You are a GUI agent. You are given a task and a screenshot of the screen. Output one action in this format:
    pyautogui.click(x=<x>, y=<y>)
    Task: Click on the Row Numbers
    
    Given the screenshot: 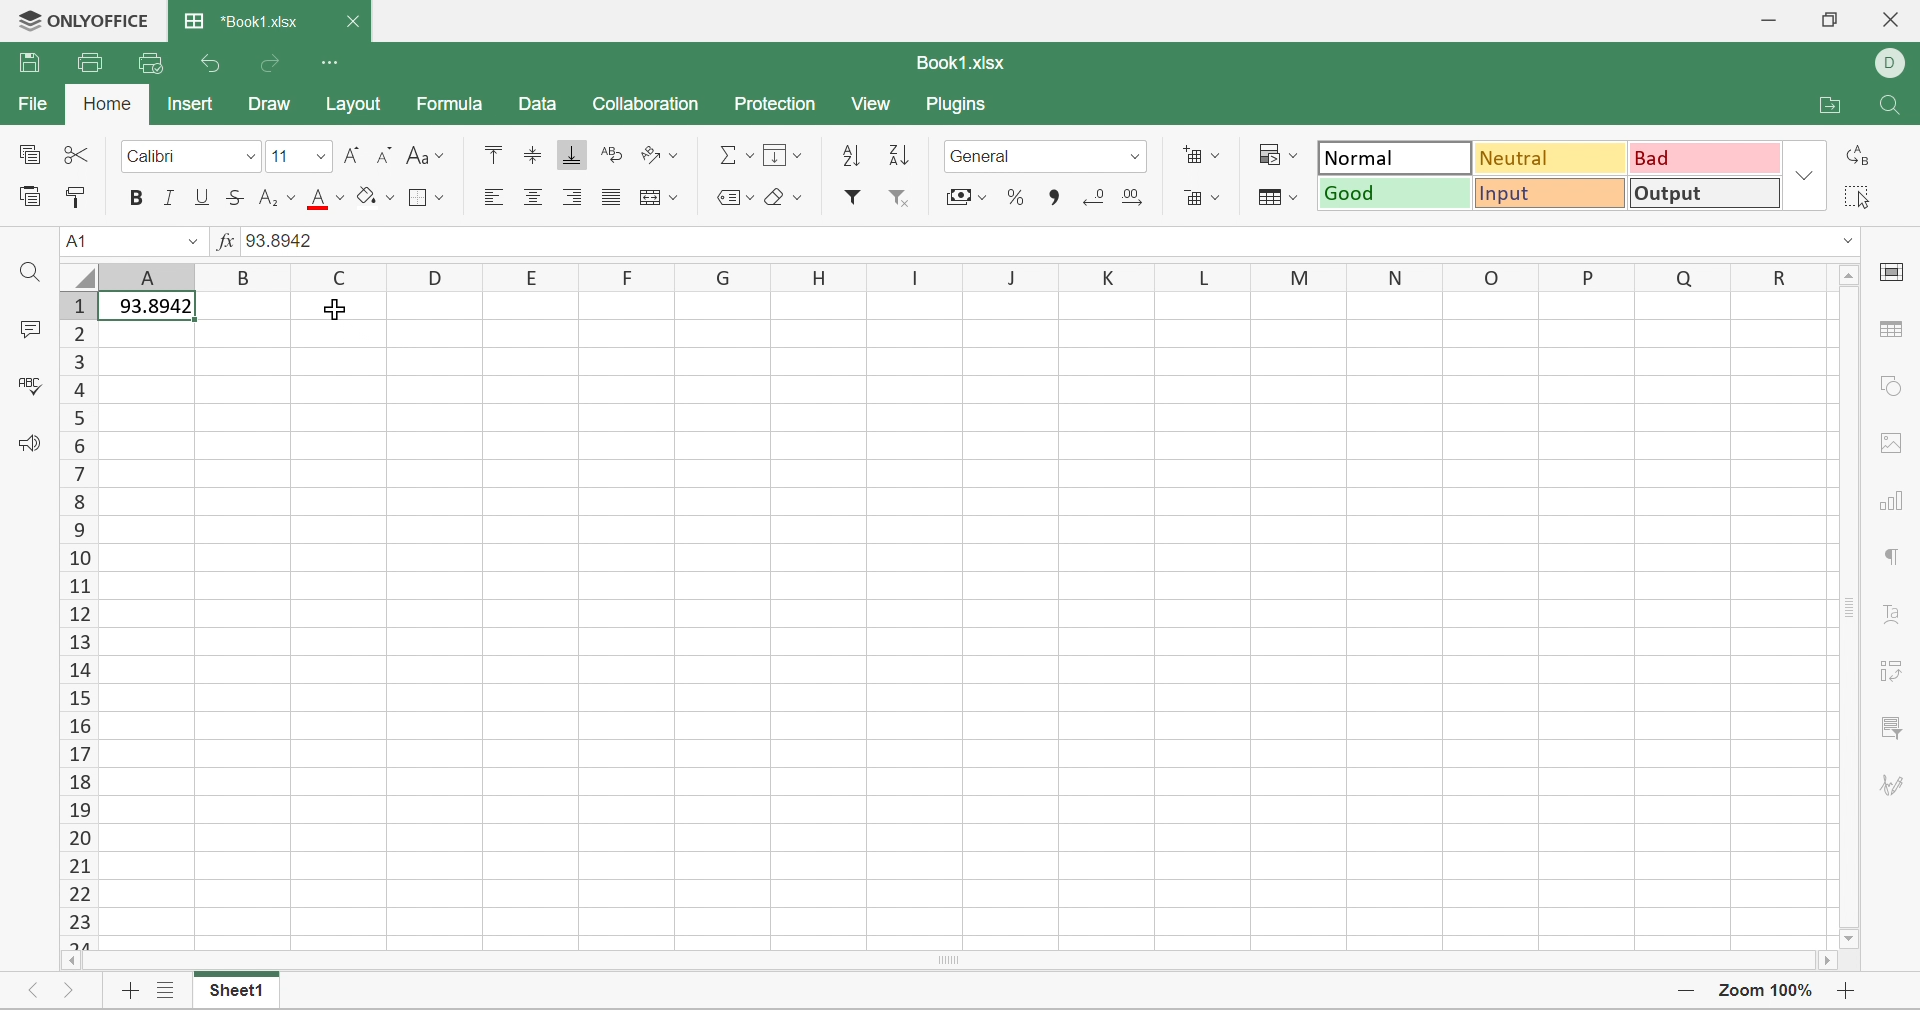 What is the action you would take?
    pyautogui.click(x=79, y=619)
    